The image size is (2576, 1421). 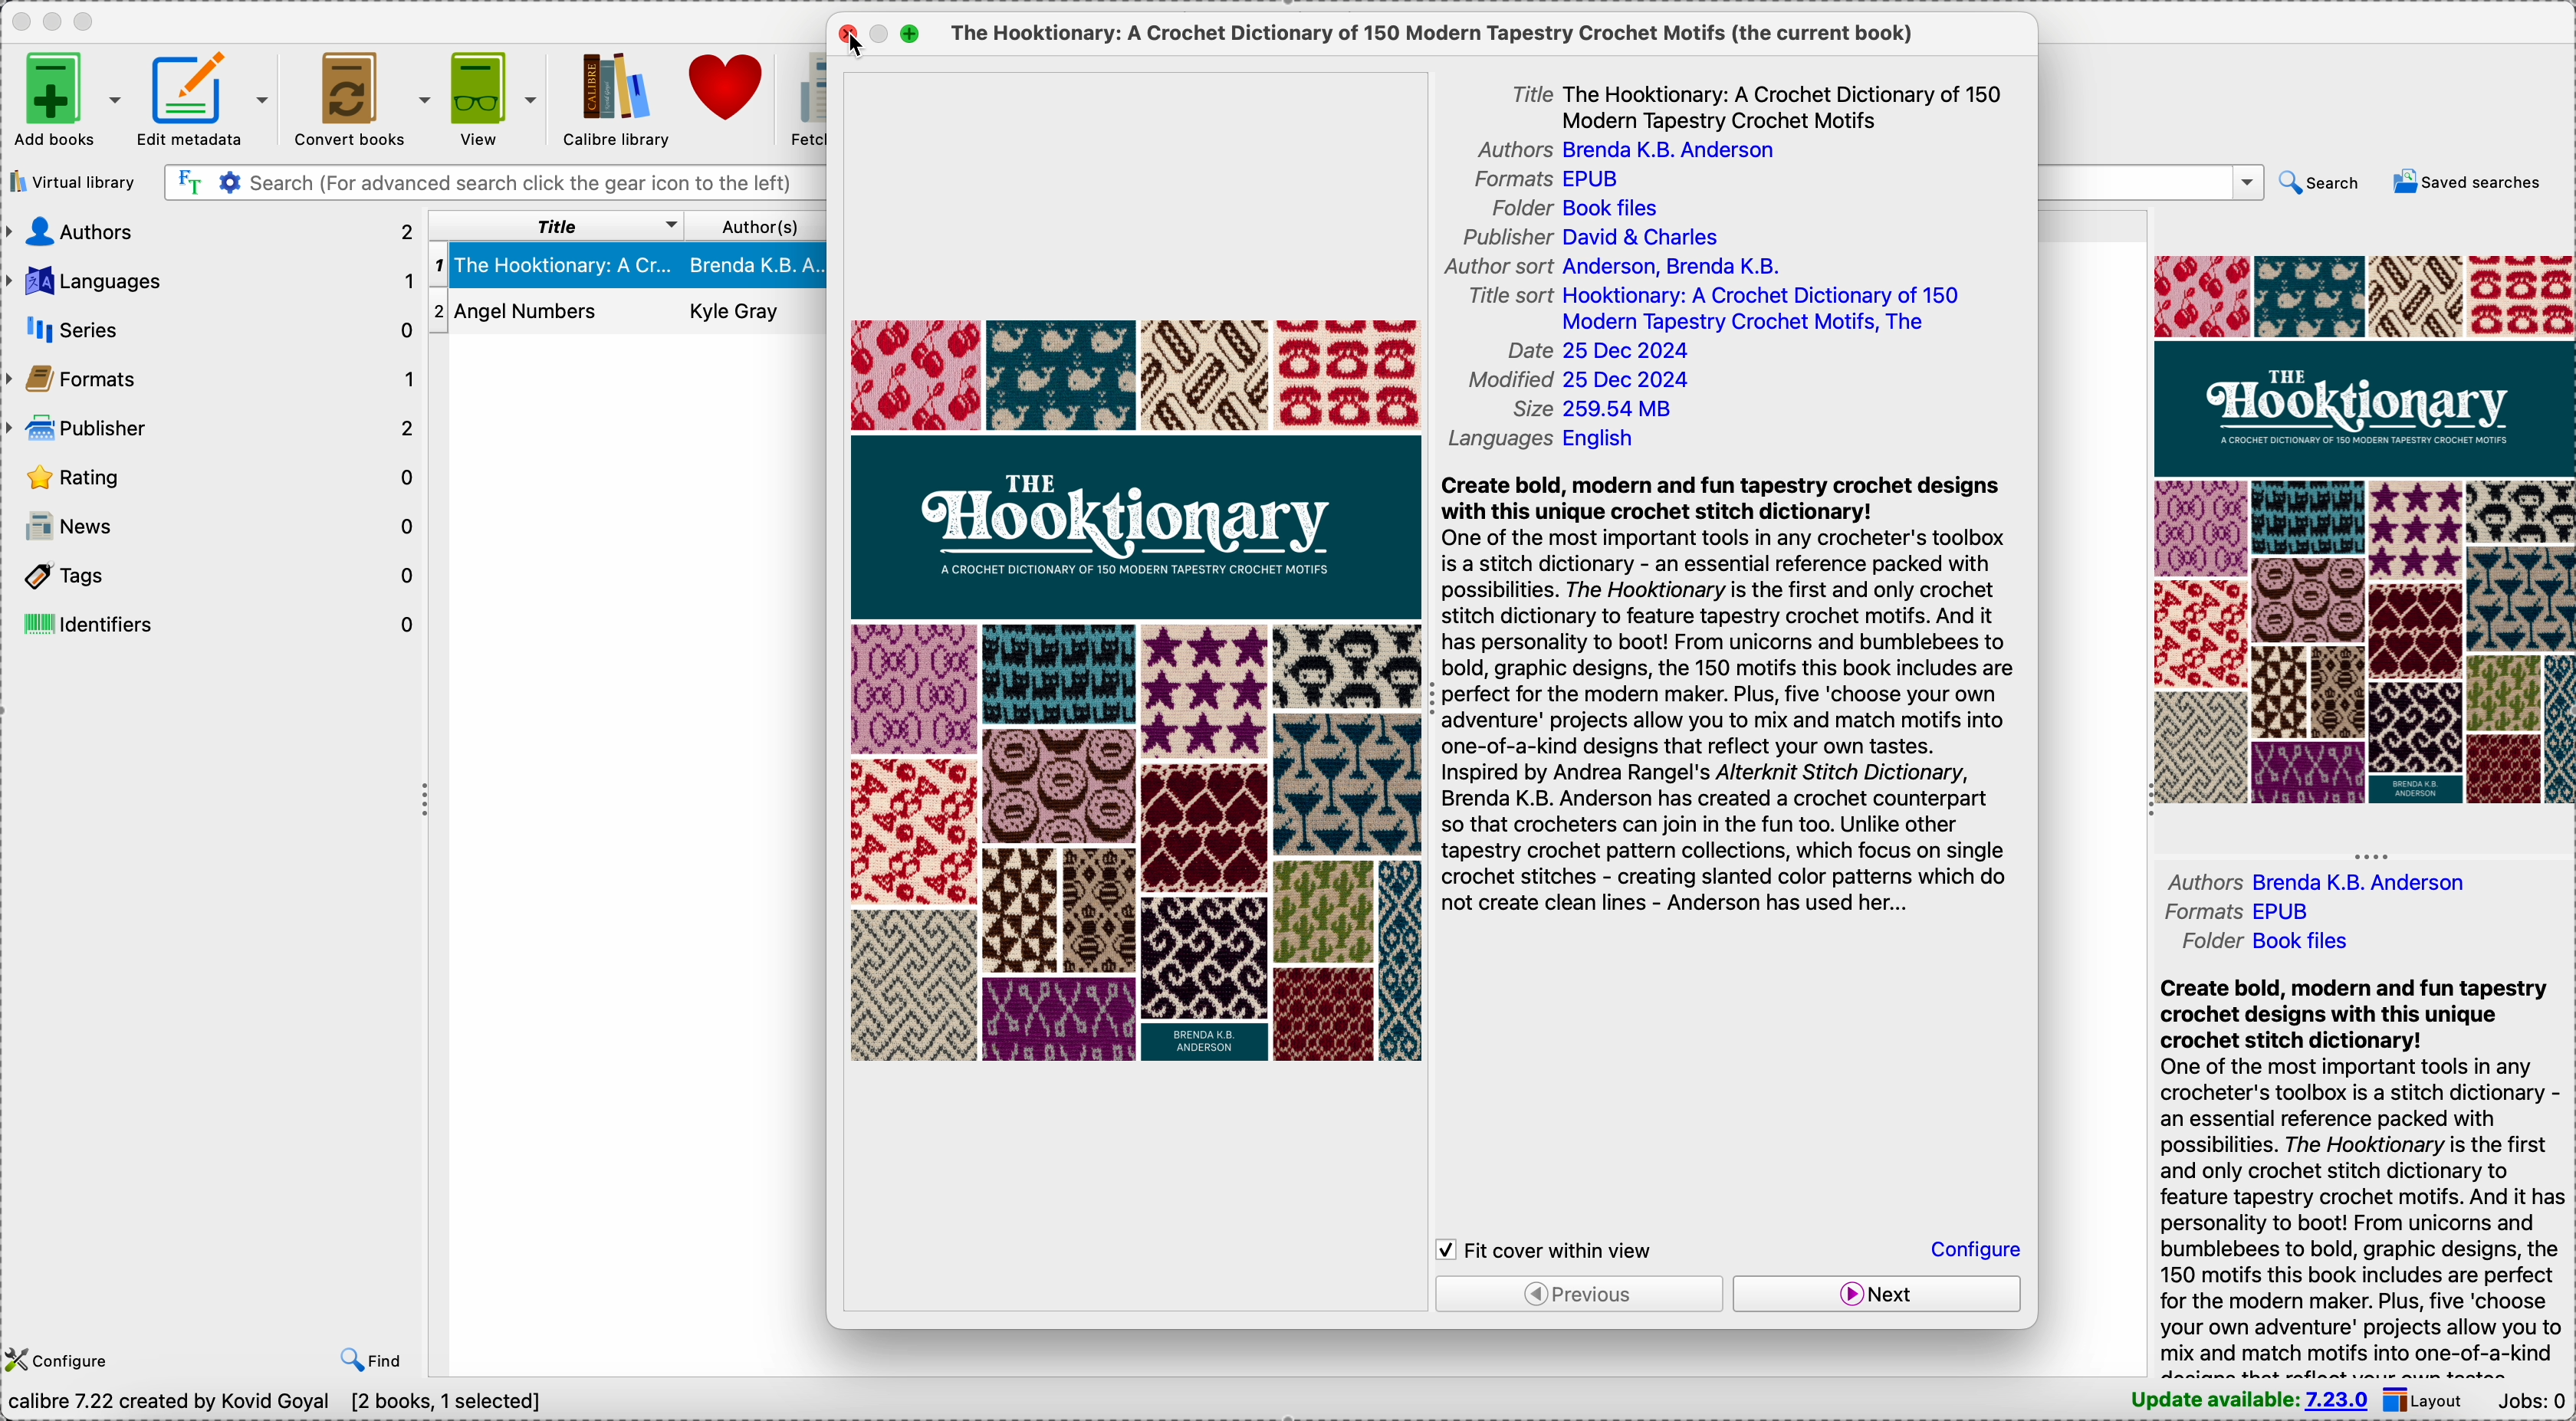 I want to click on Angel numbers book details, so click(x=628, y=313).